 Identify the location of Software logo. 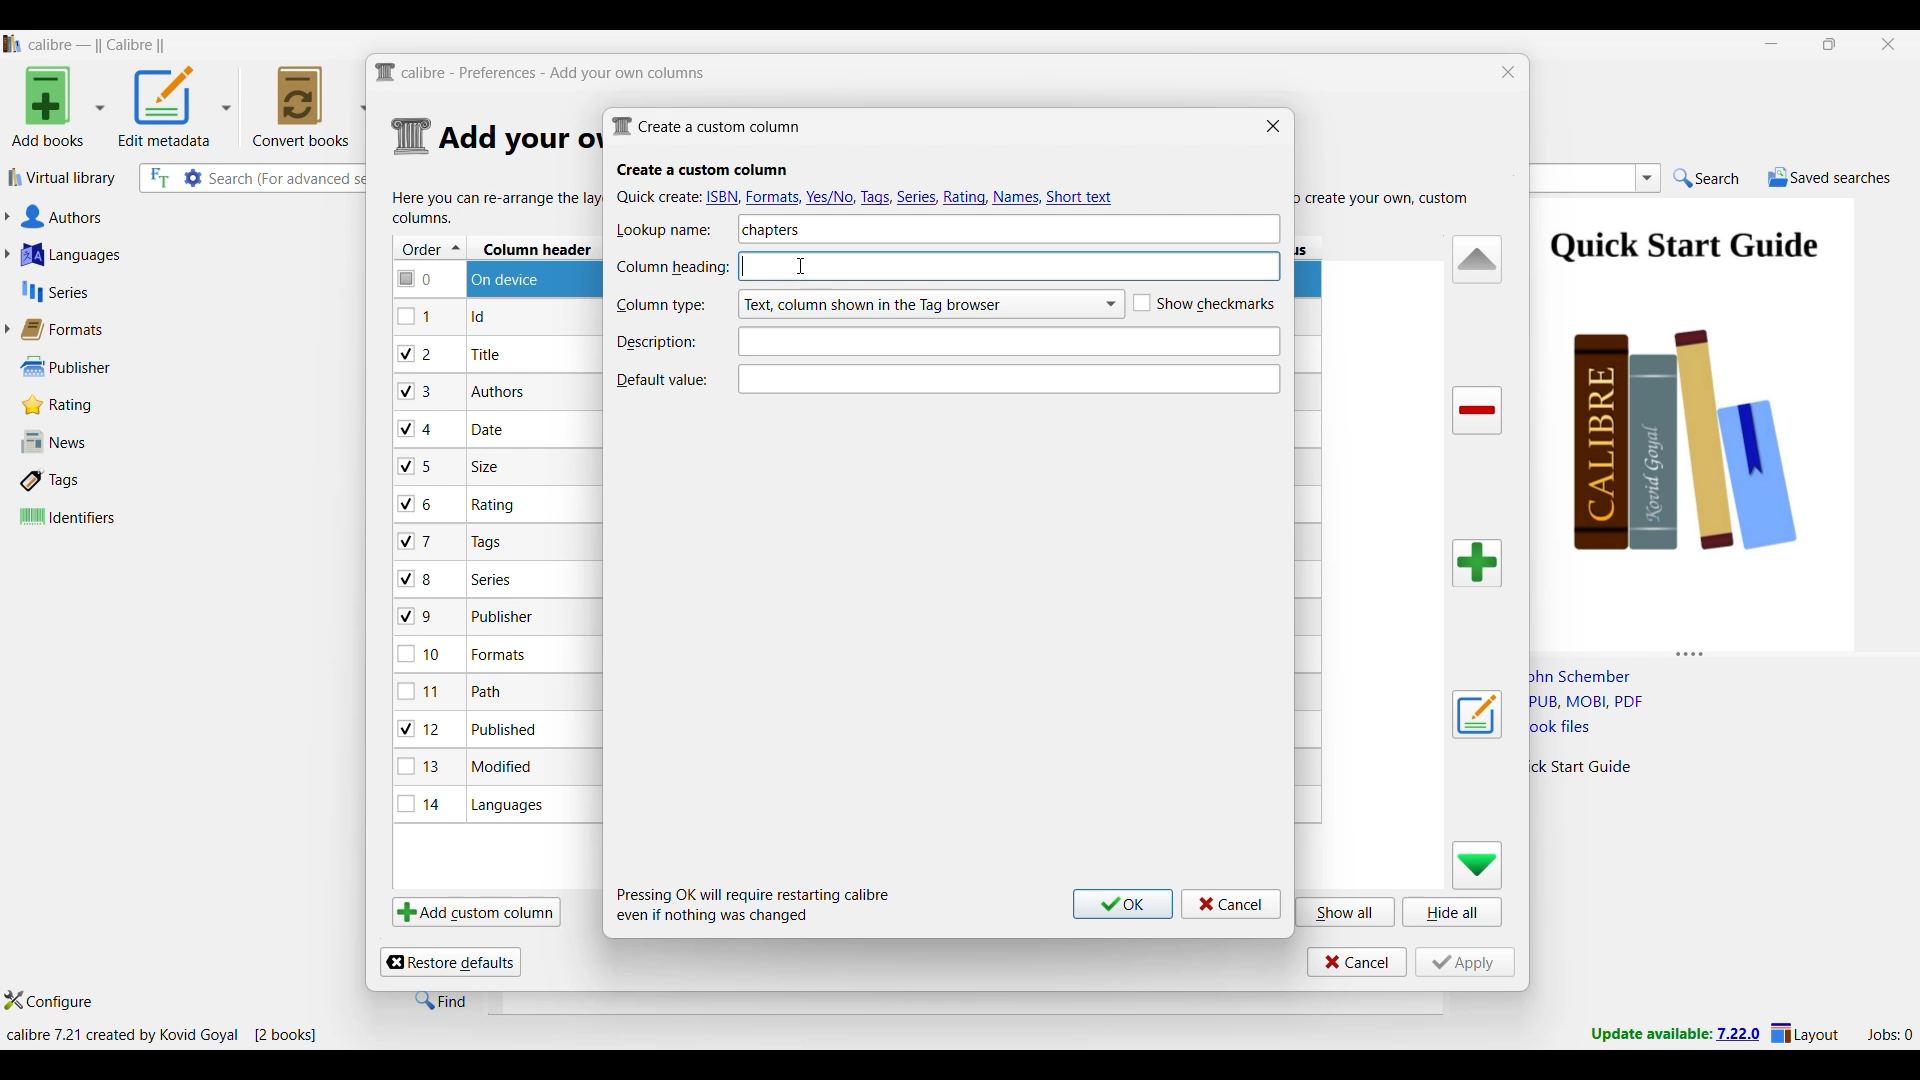
(13, 44).